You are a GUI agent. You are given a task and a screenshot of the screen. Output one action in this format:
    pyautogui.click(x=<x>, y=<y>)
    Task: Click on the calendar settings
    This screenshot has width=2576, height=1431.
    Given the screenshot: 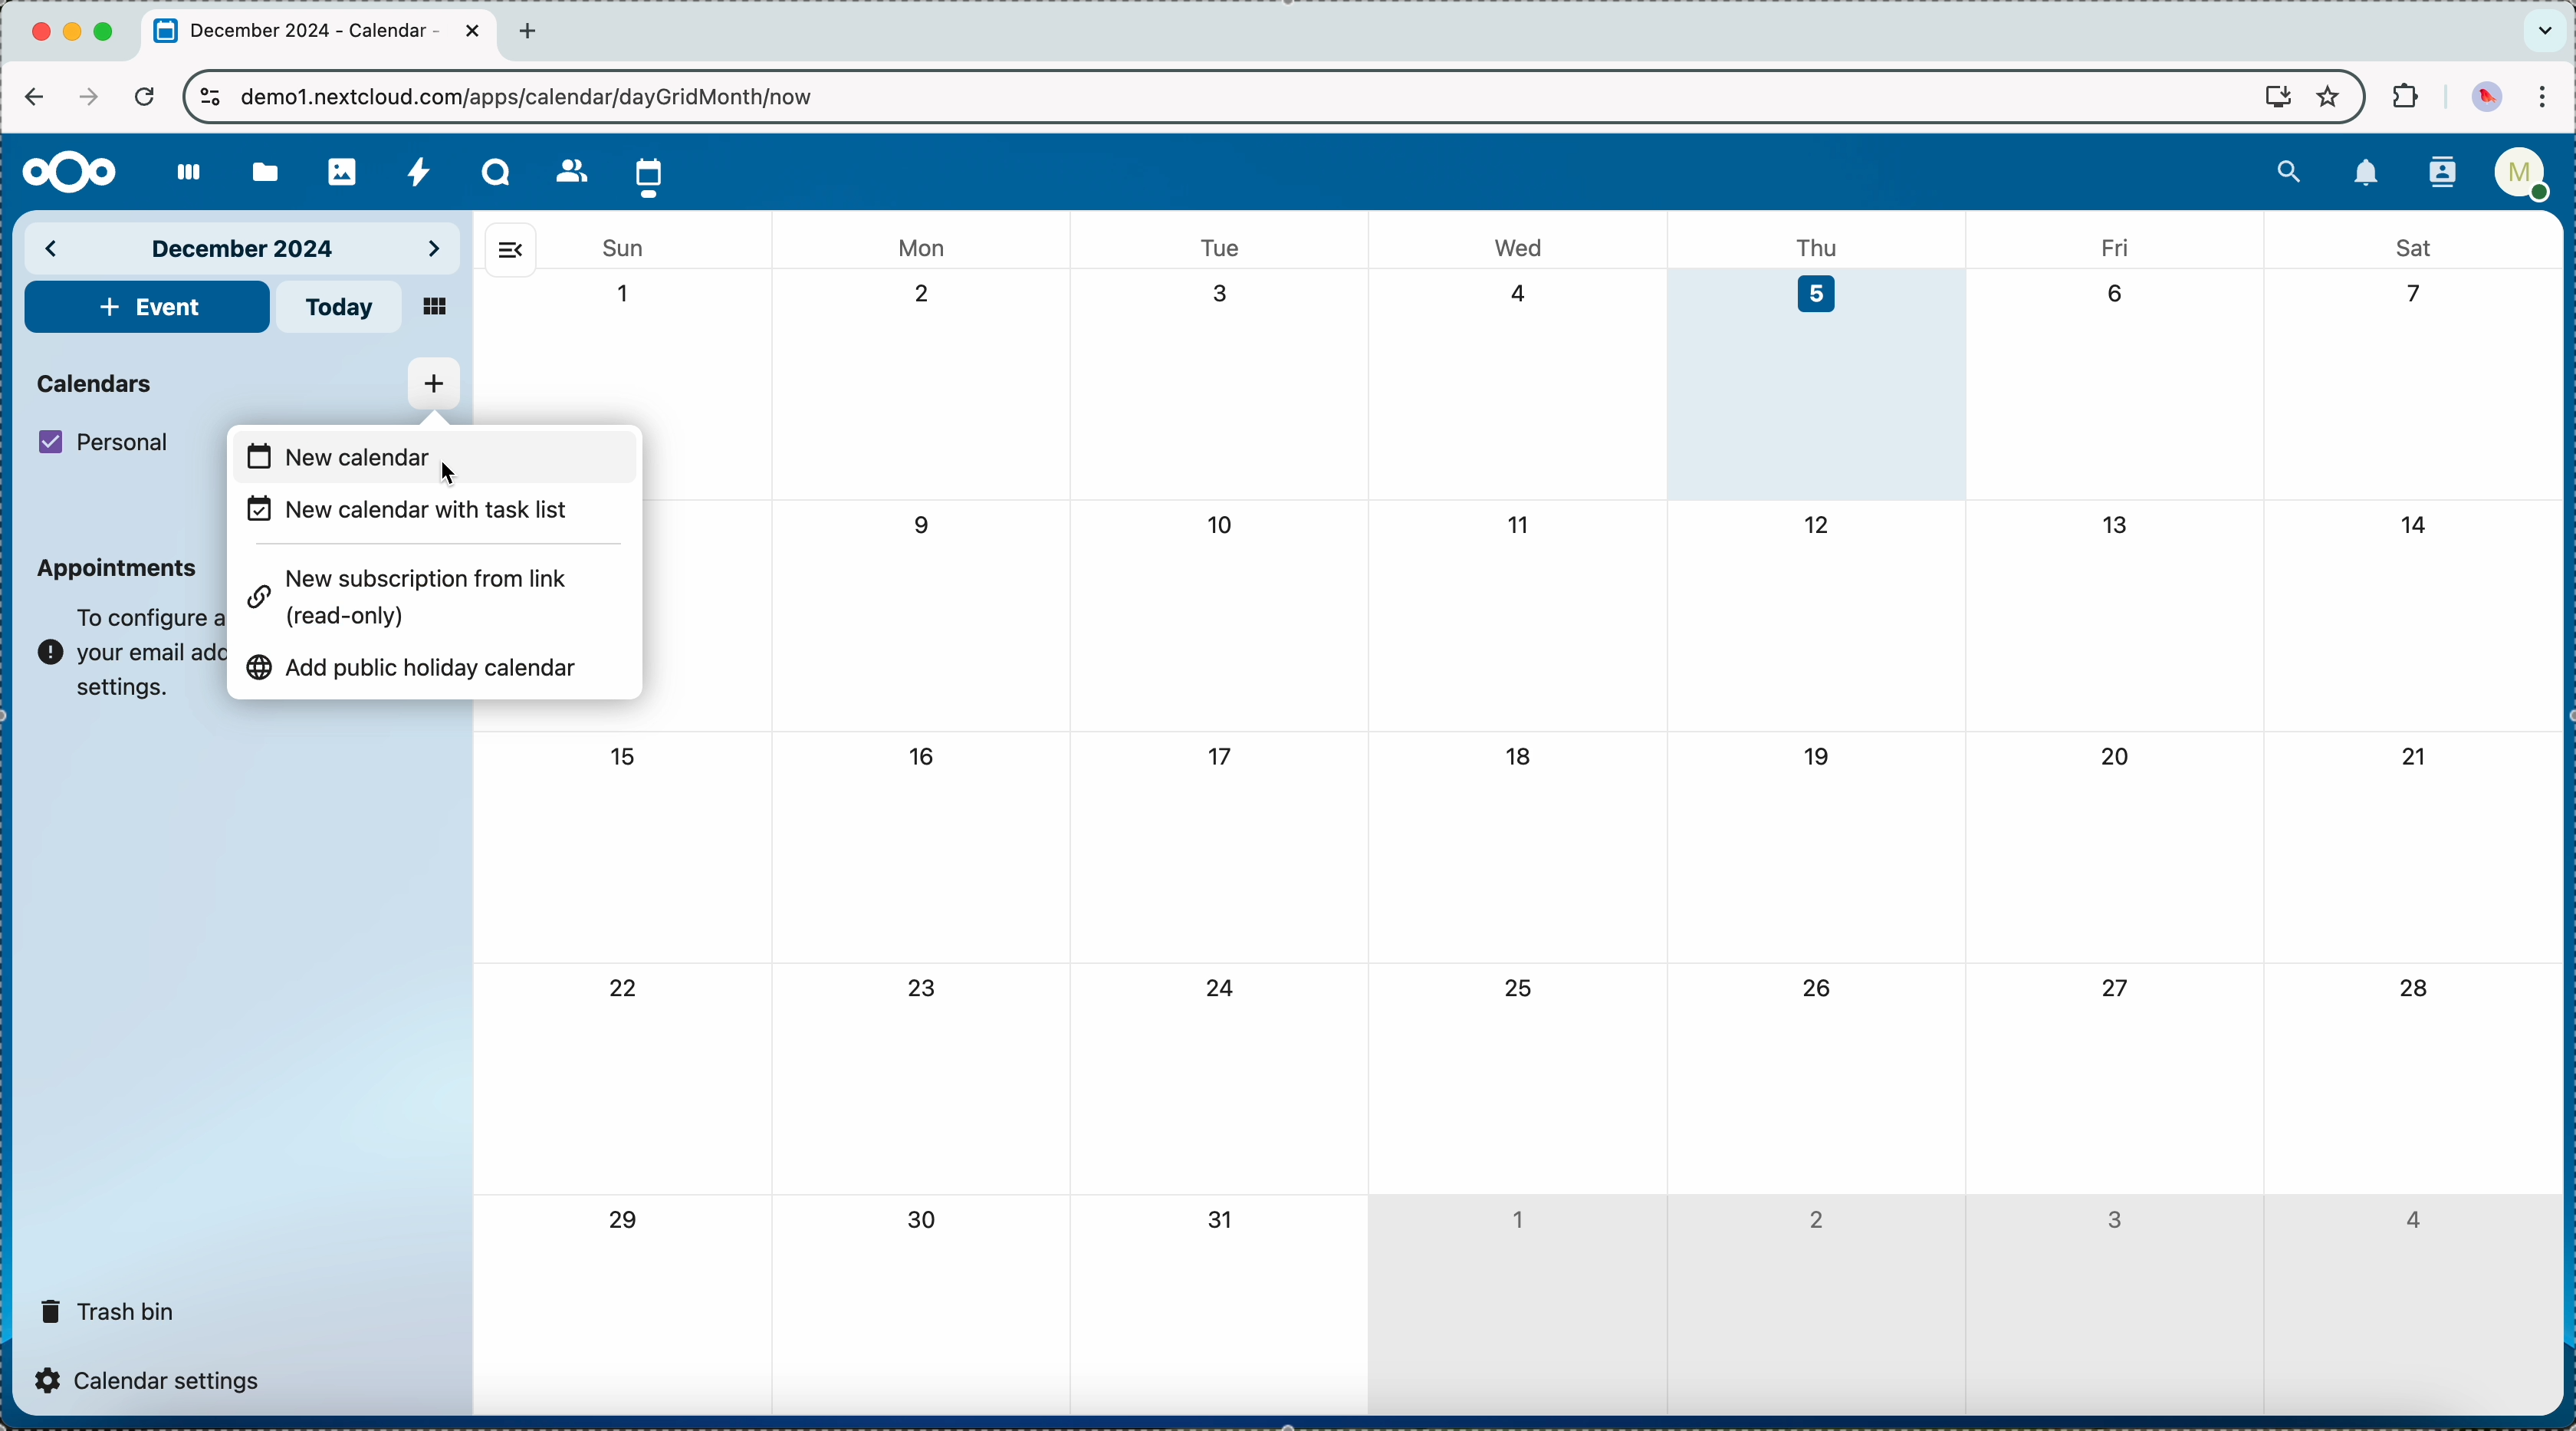 What is the action you would take?
    pyautogui.click(x=154, y=1379)
    